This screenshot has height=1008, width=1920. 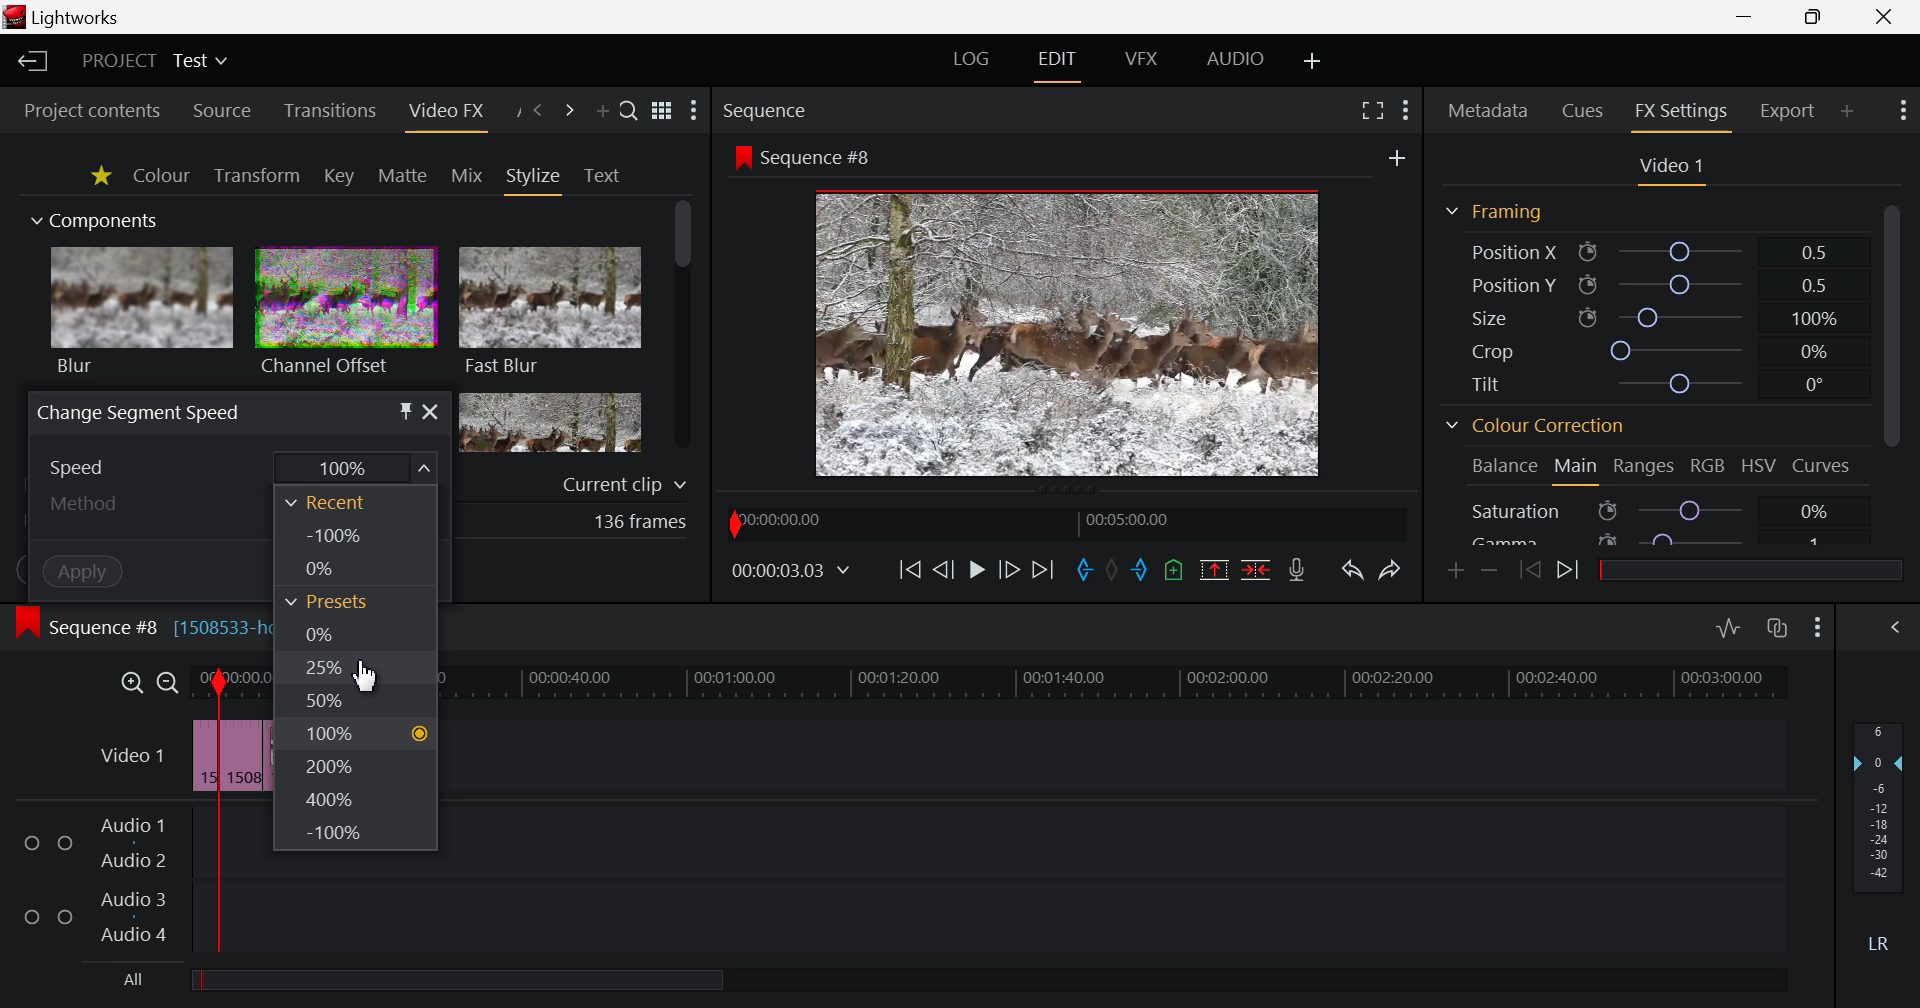 What do you see at coordinates (1256, 570) in the screenshot?
I see `Delete/Cut` at bounding box center [1256, 570].